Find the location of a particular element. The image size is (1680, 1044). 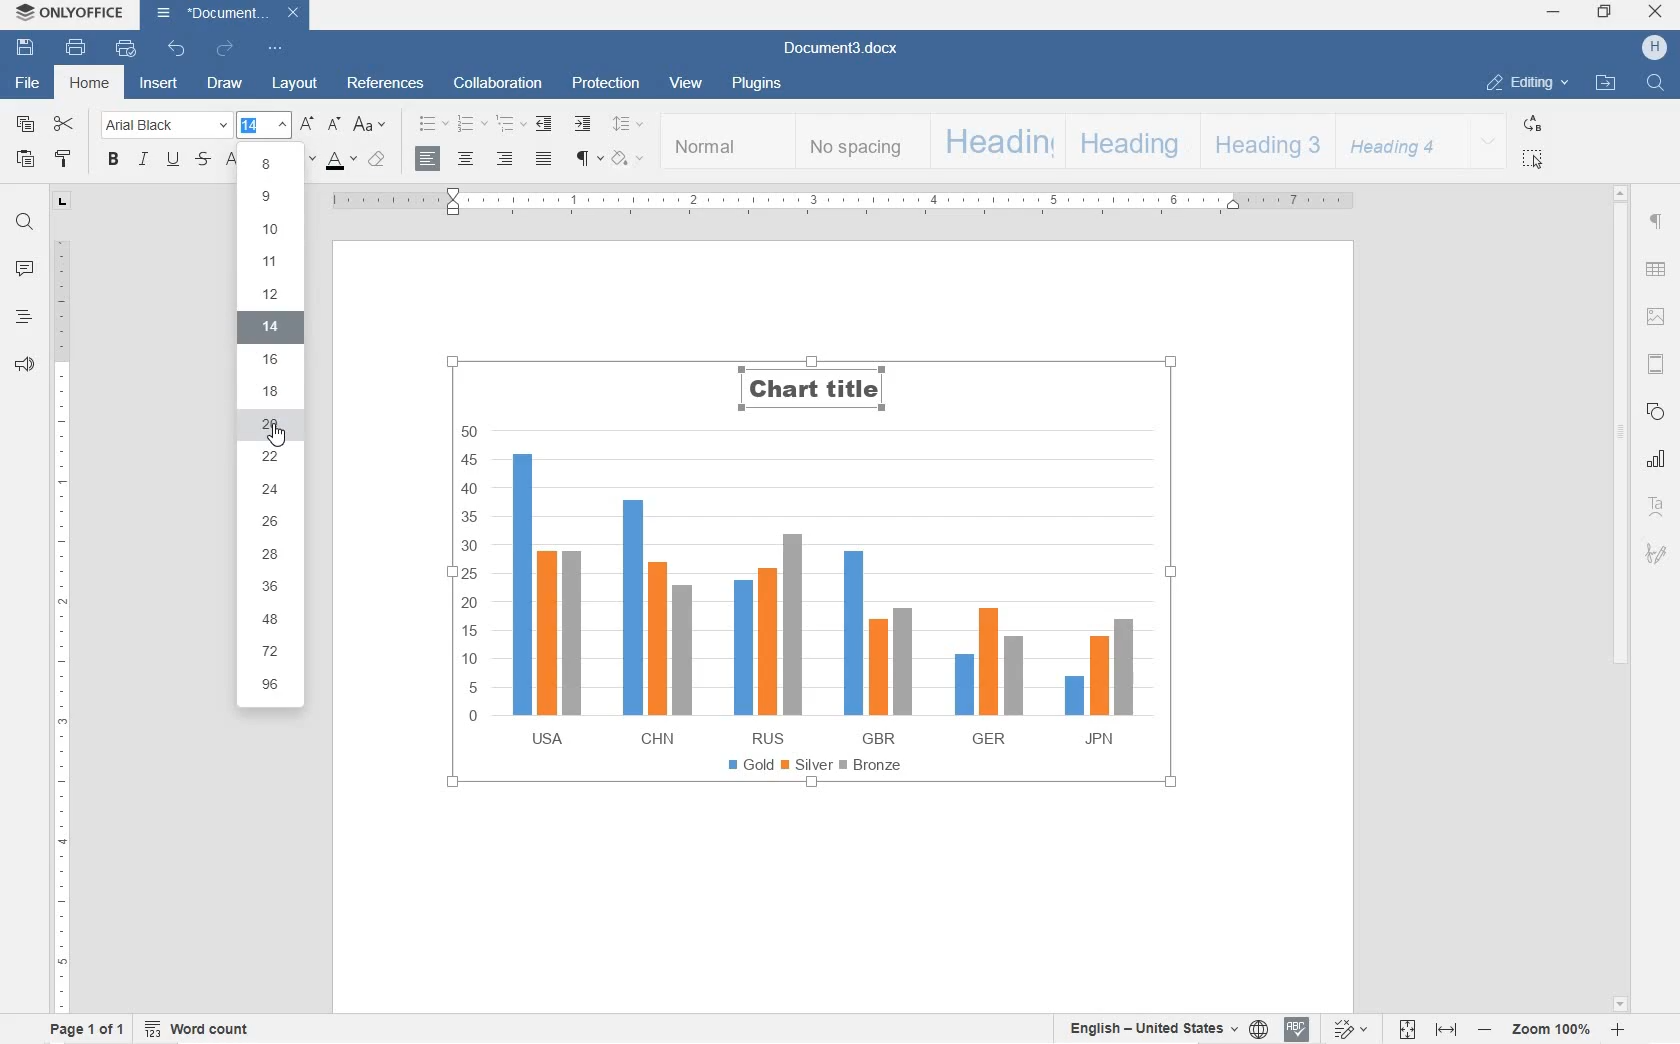

48 is located at coordinates (269, 620).